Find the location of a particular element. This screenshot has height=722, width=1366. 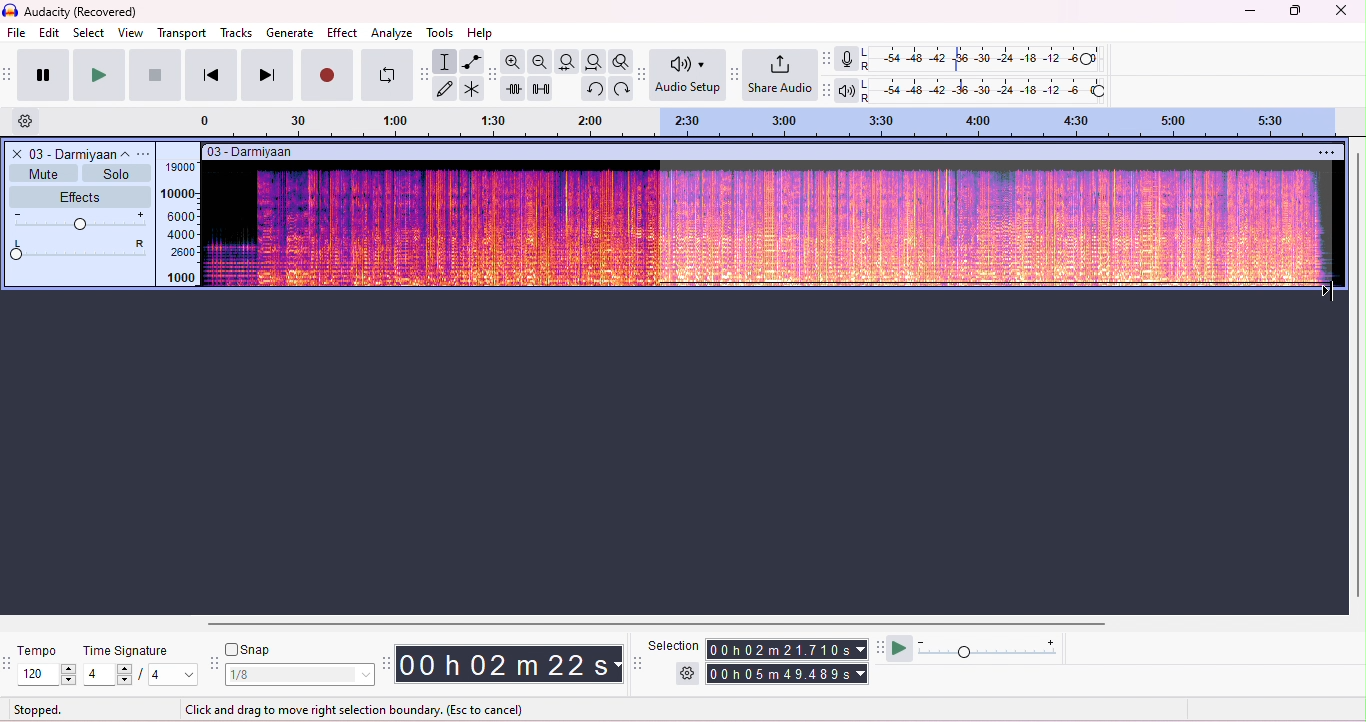

stop is located at coordinates (155, 74).